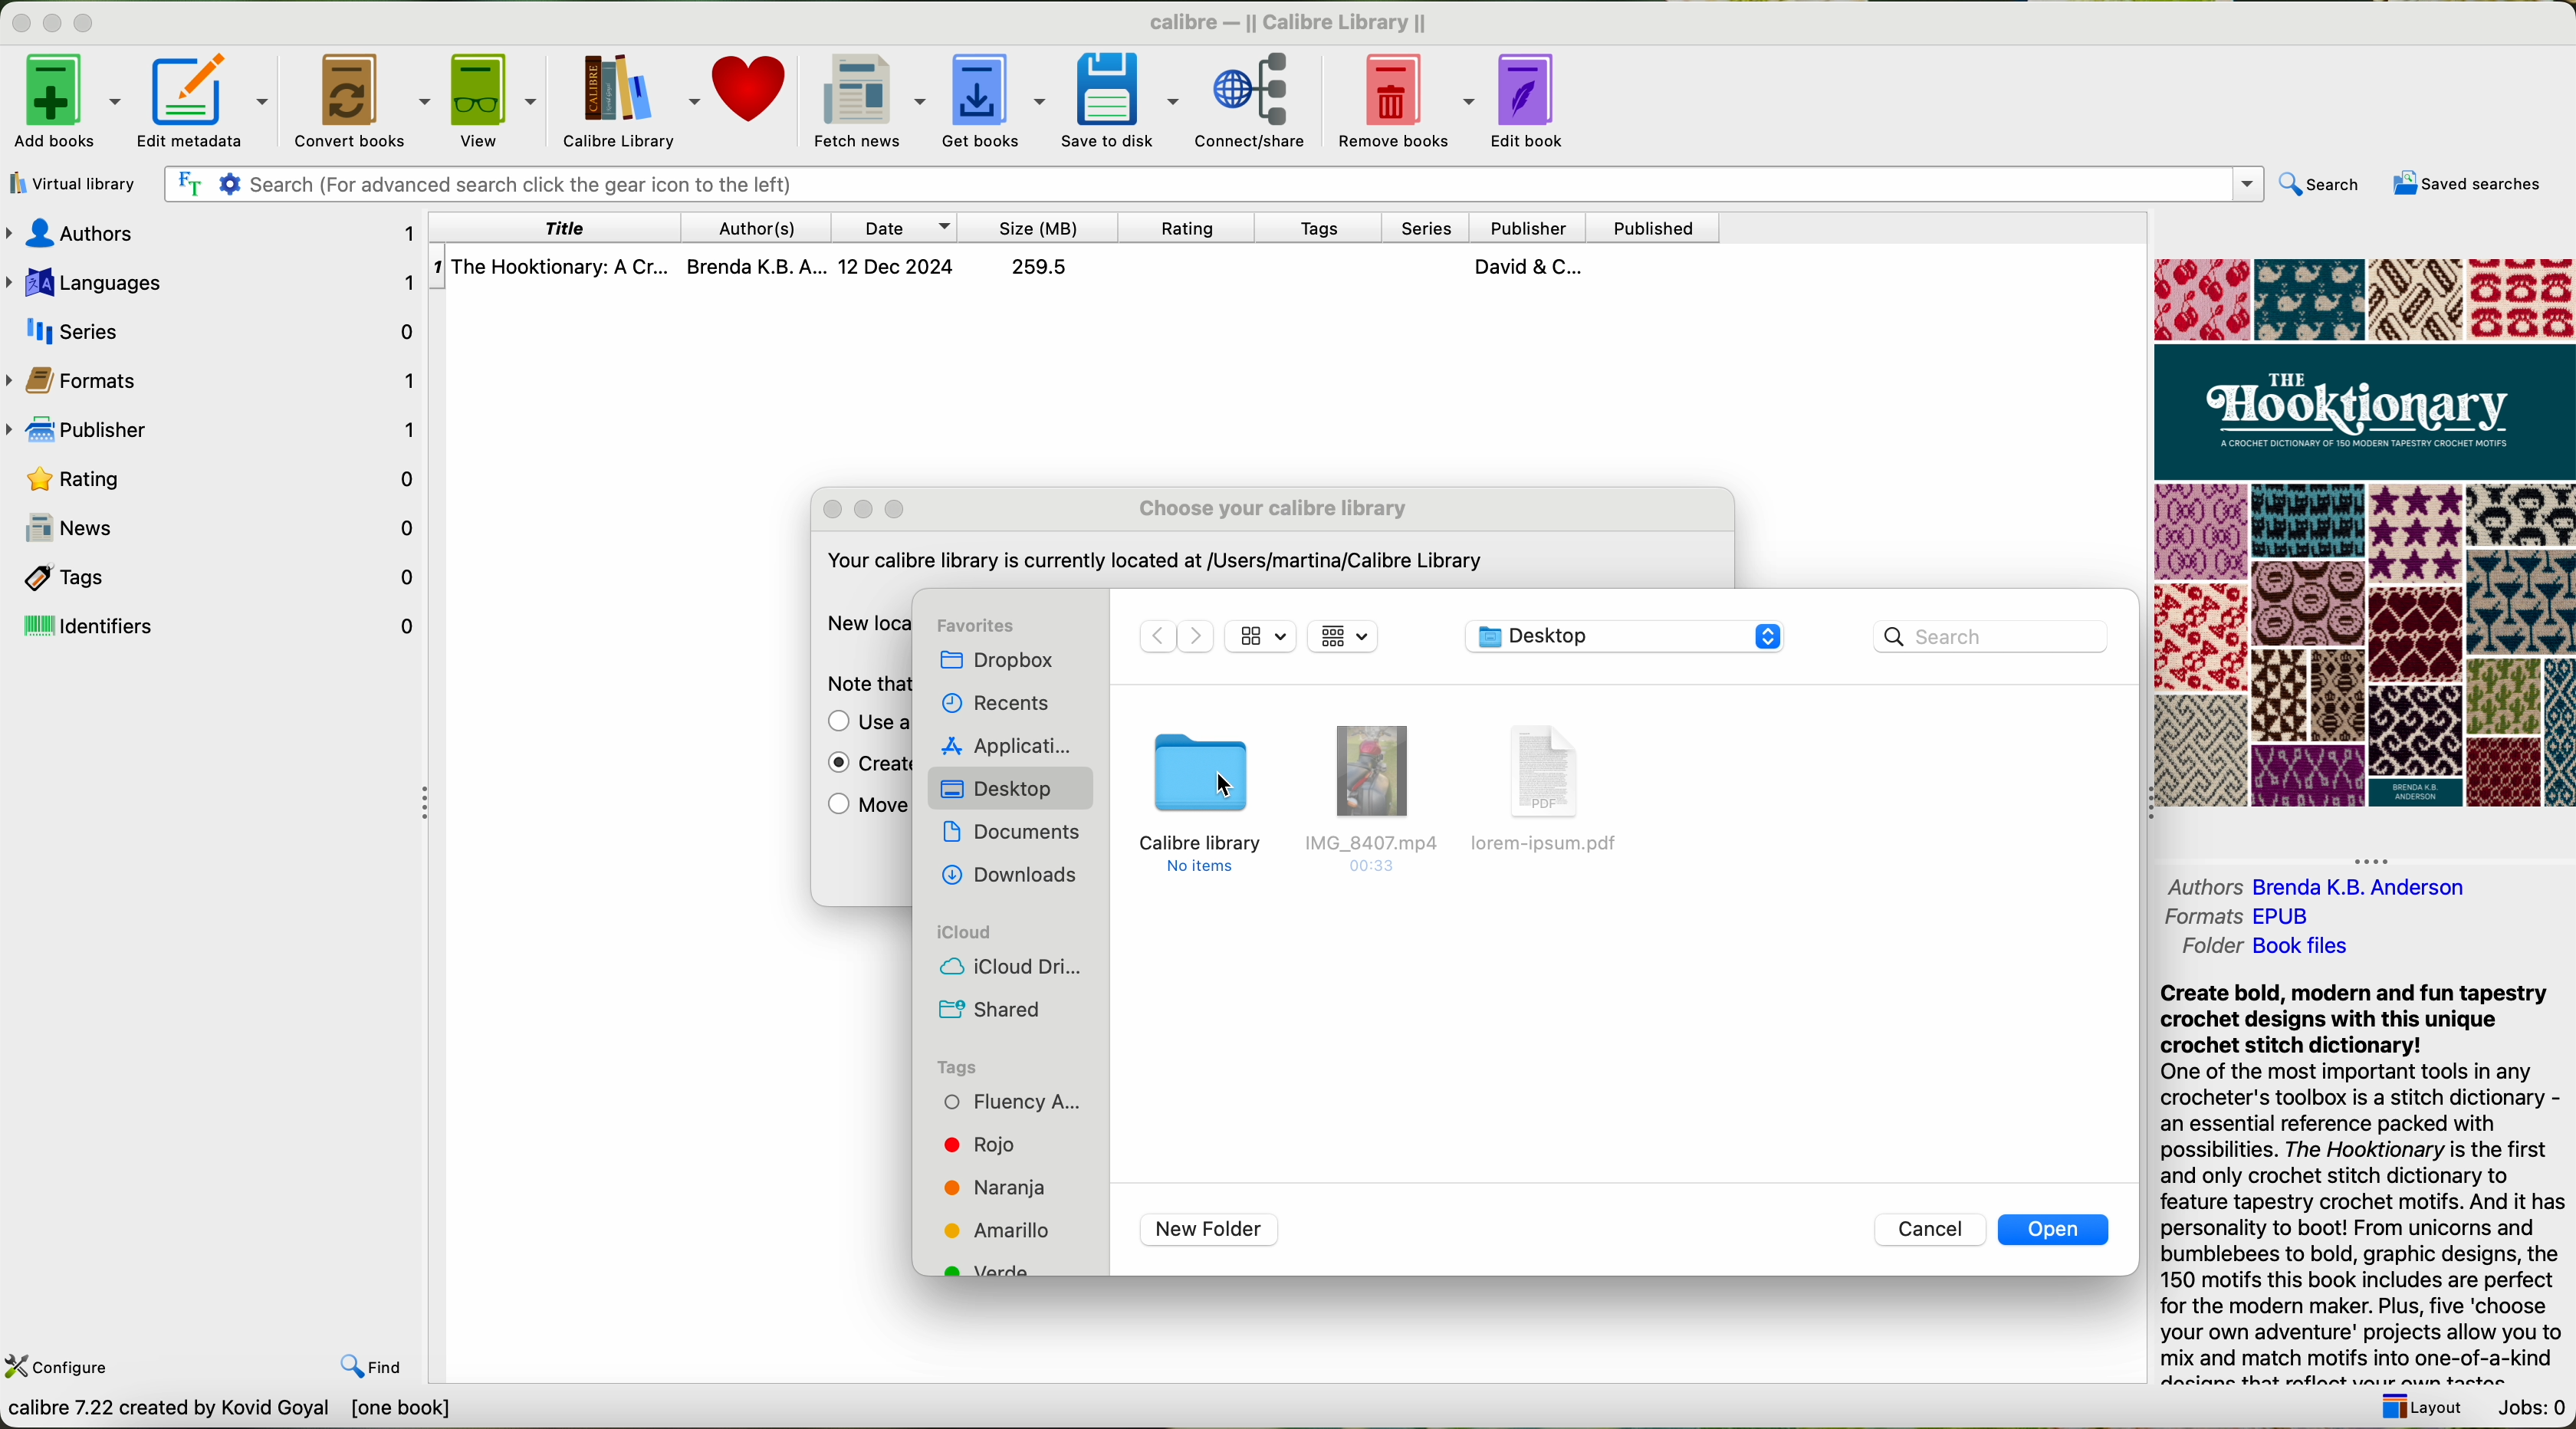 This screenshot has width=2576, height=1429. I want to click on jobs: 0, so click(2536, 1410).